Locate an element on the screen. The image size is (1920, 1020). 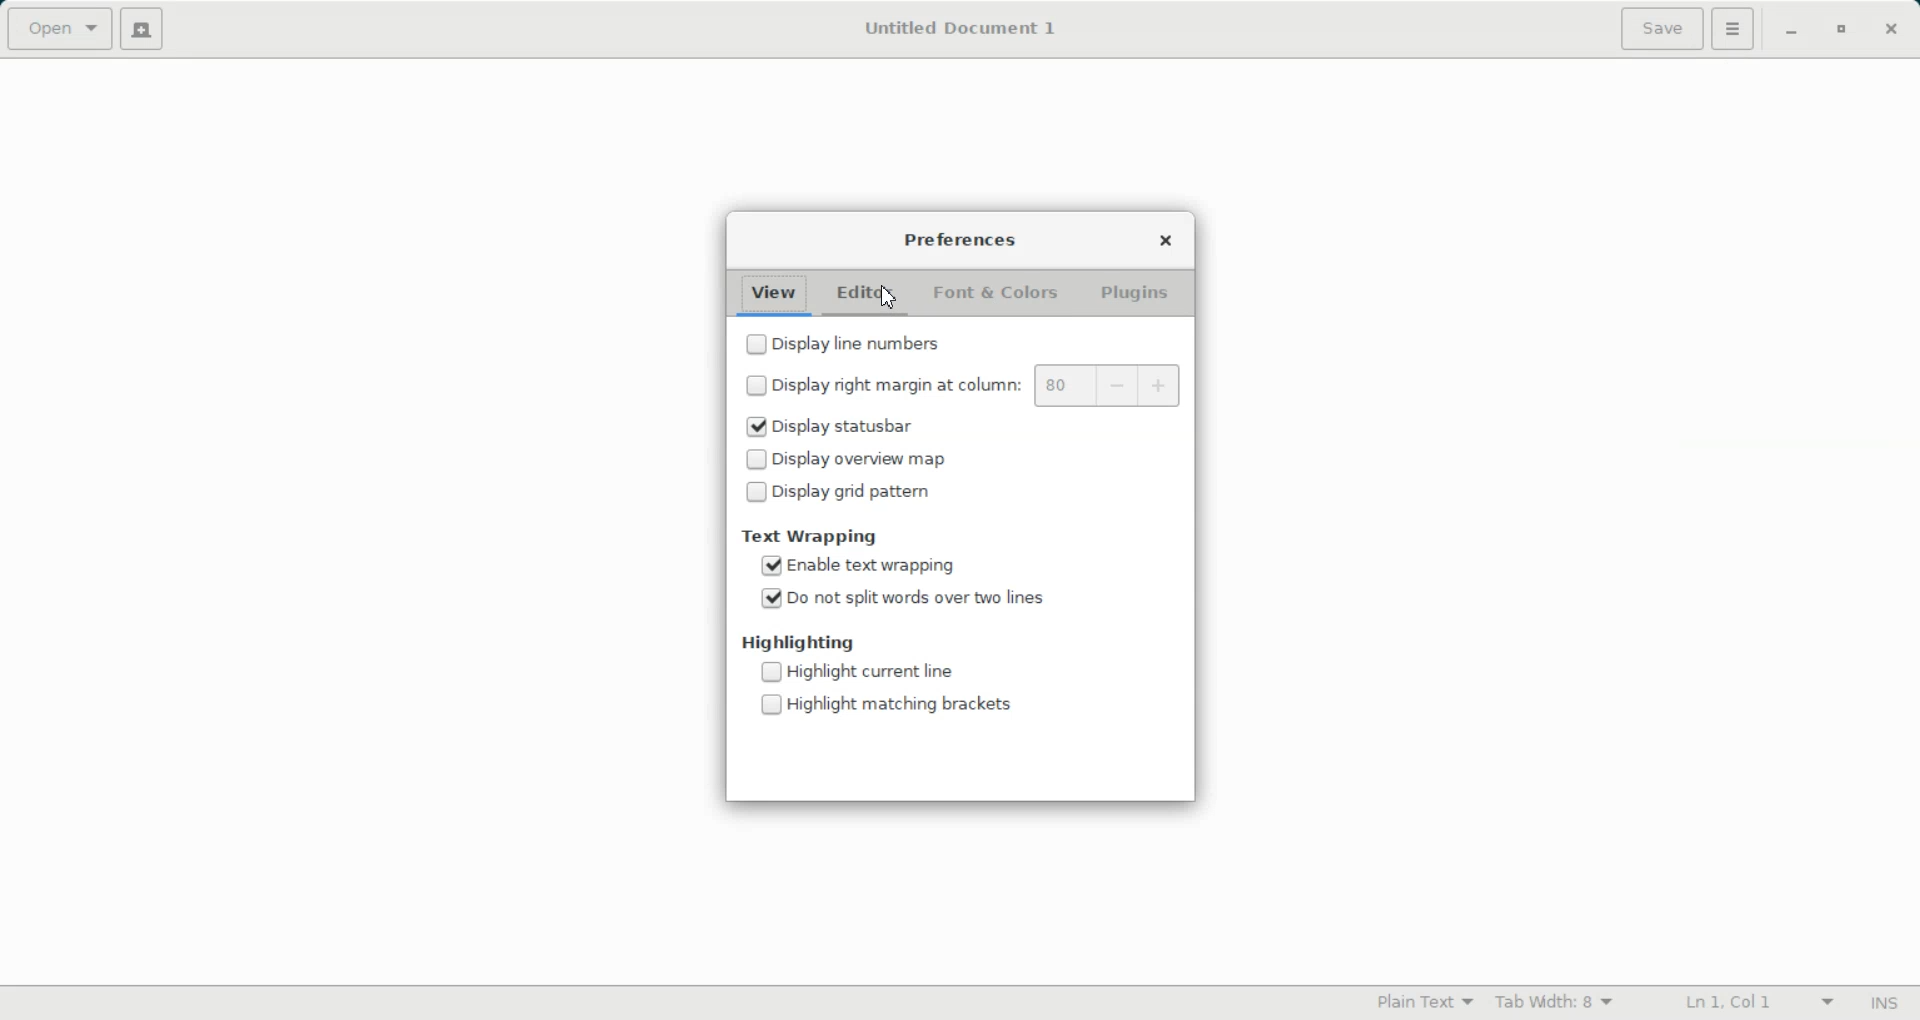
(un)check Enable text wrapping is located at coordinates (903, 566).